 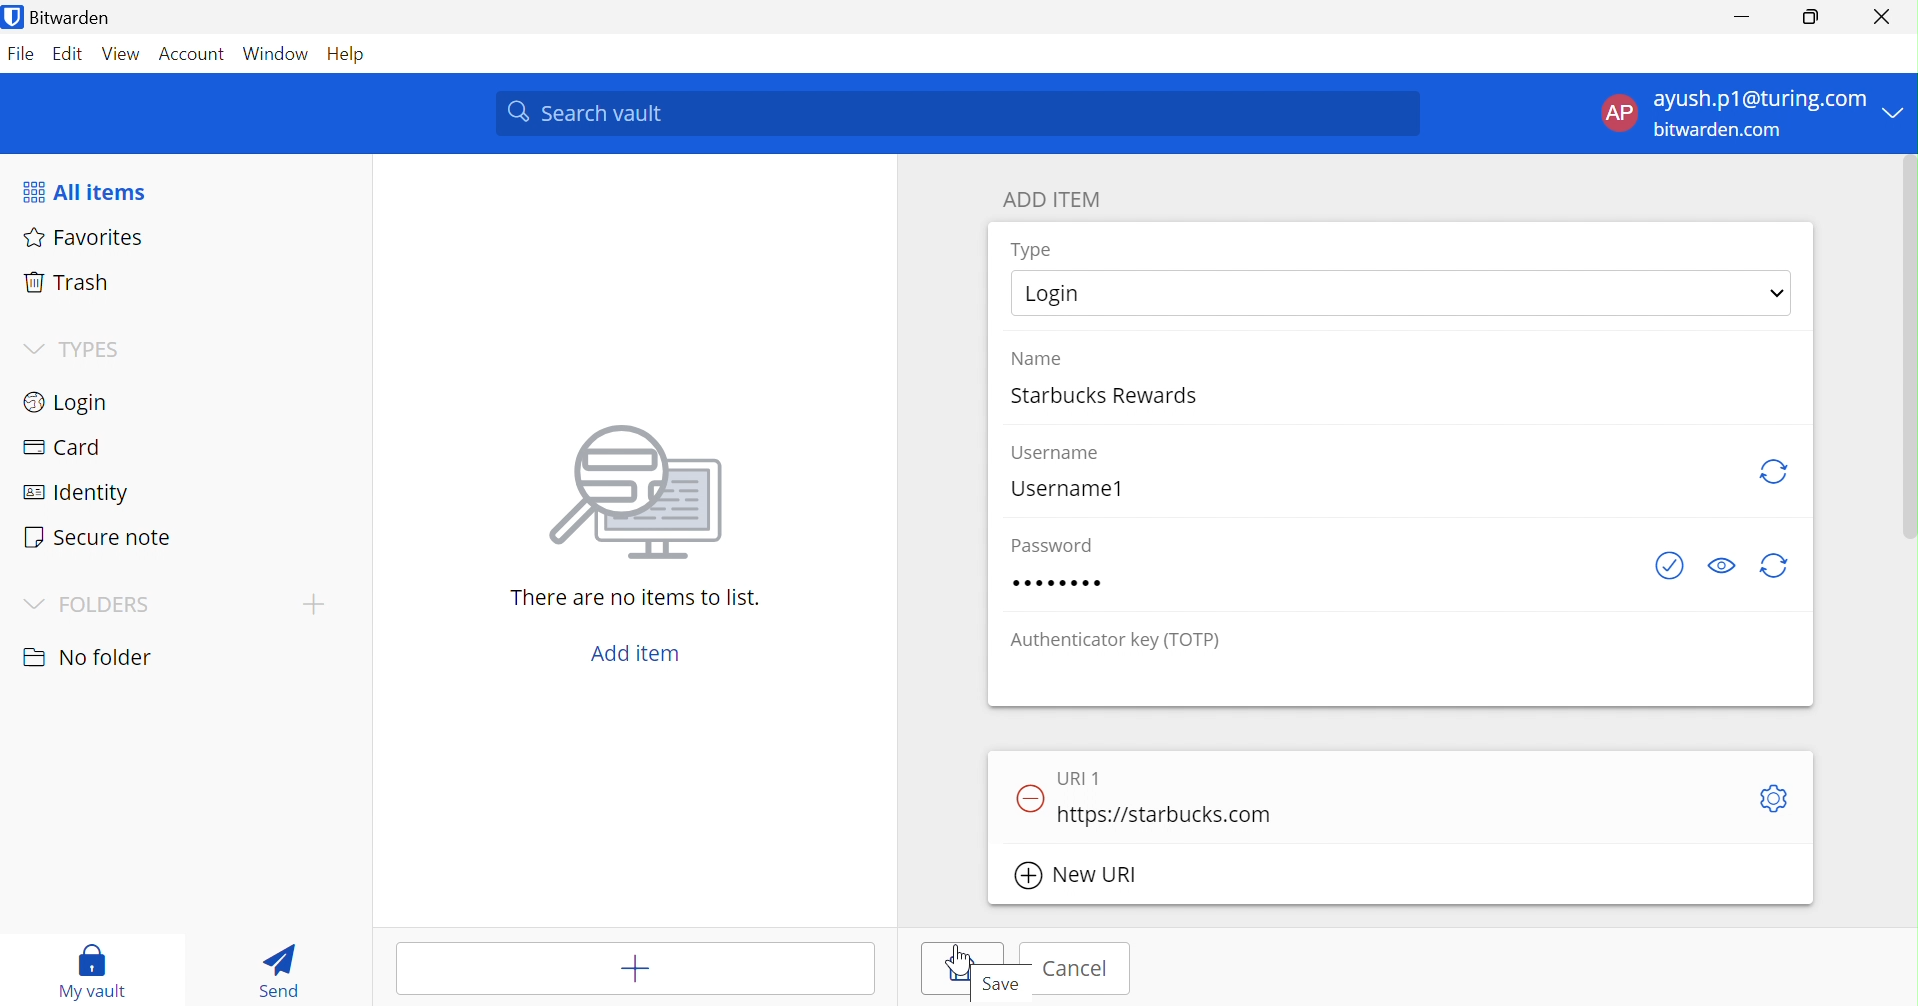 I want to click on Close, so click(x=1885, y=17).